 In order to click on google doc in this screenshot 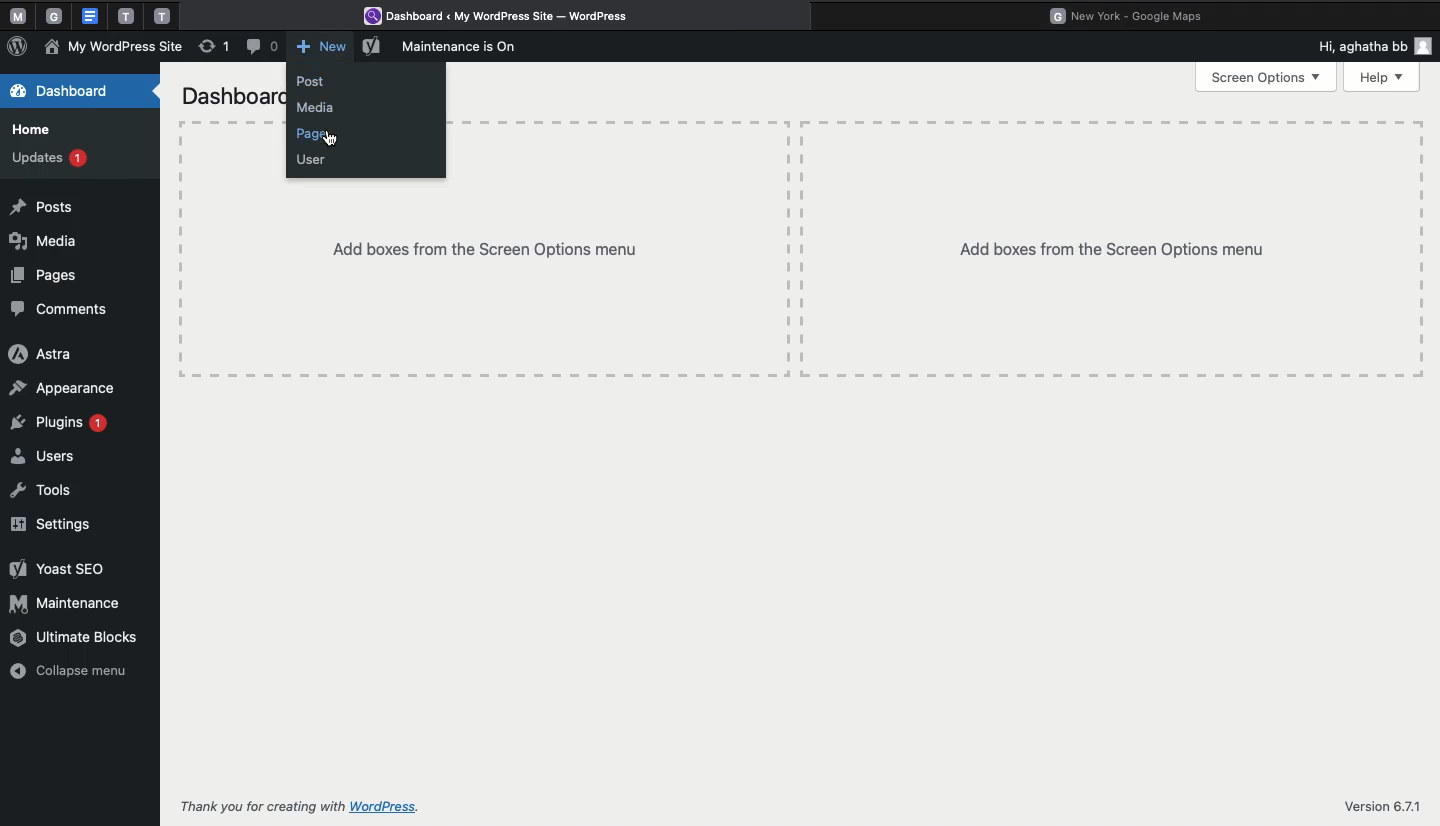, I will do `click(89, 15)`.